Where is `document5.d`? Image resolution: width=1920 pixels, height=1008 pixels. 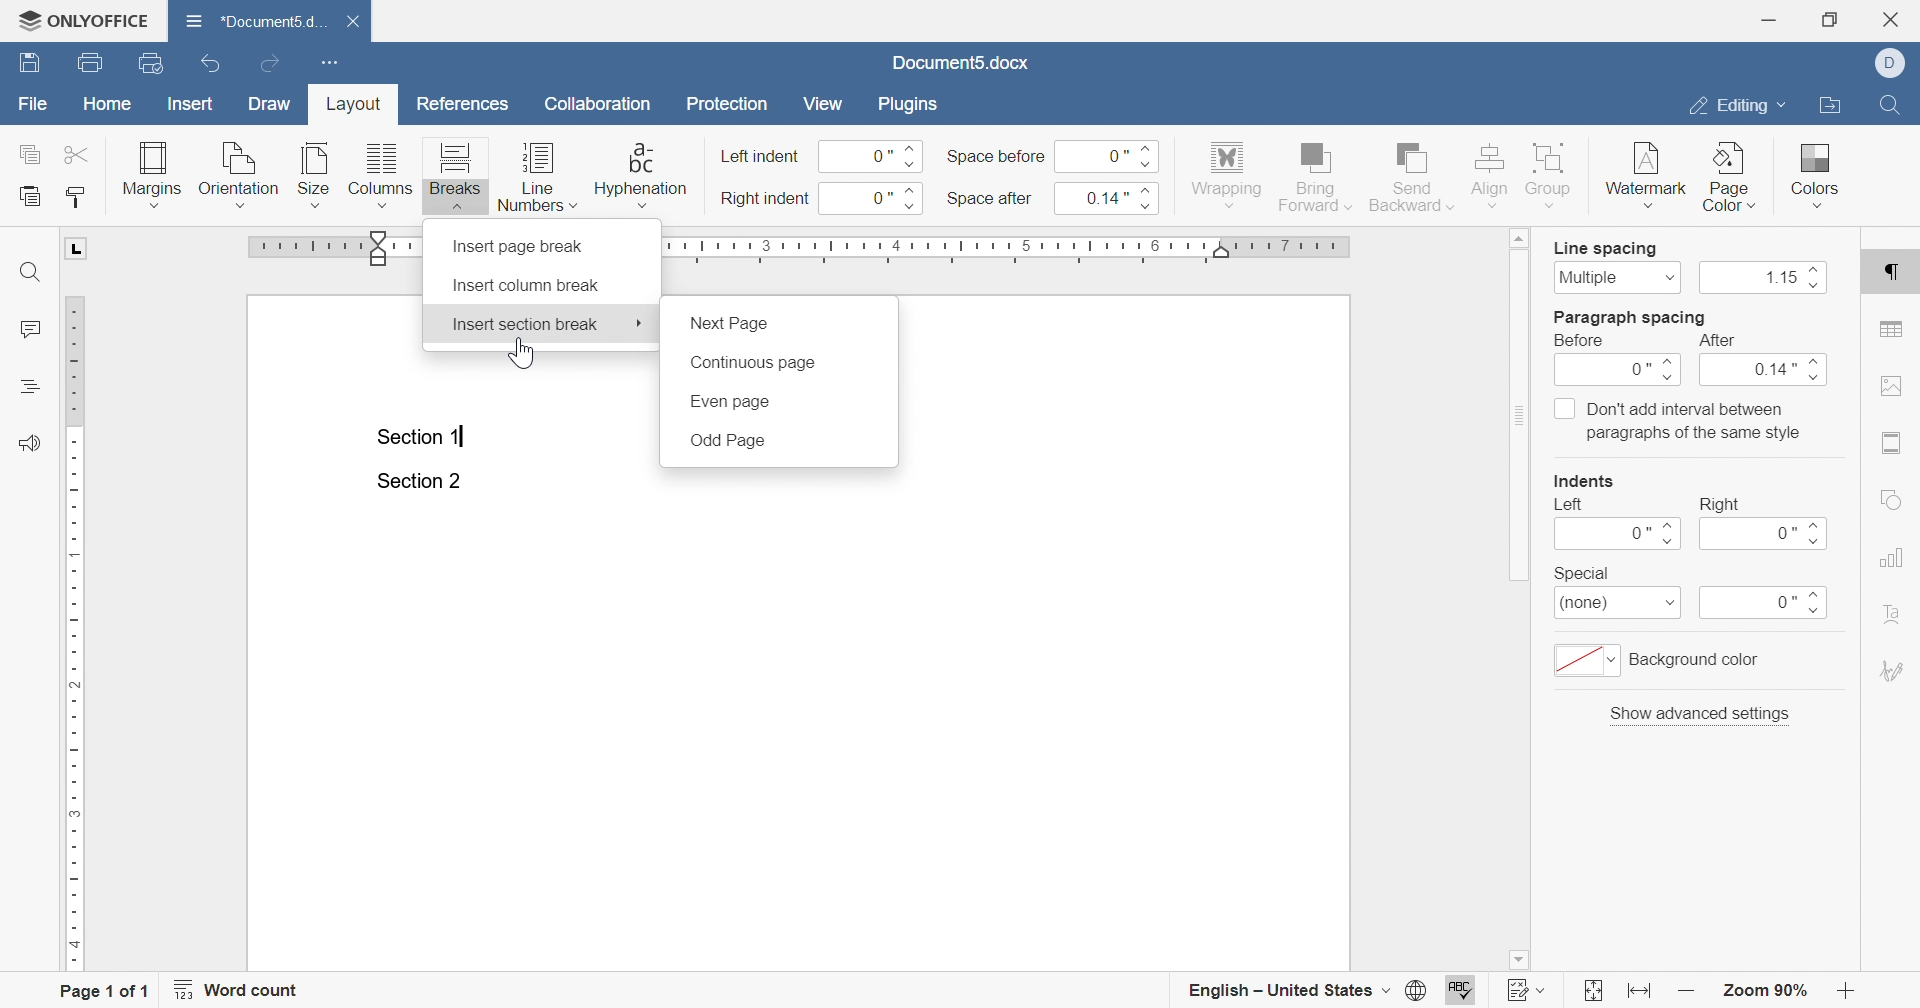 document5.d is located at coordinates (258, 20).